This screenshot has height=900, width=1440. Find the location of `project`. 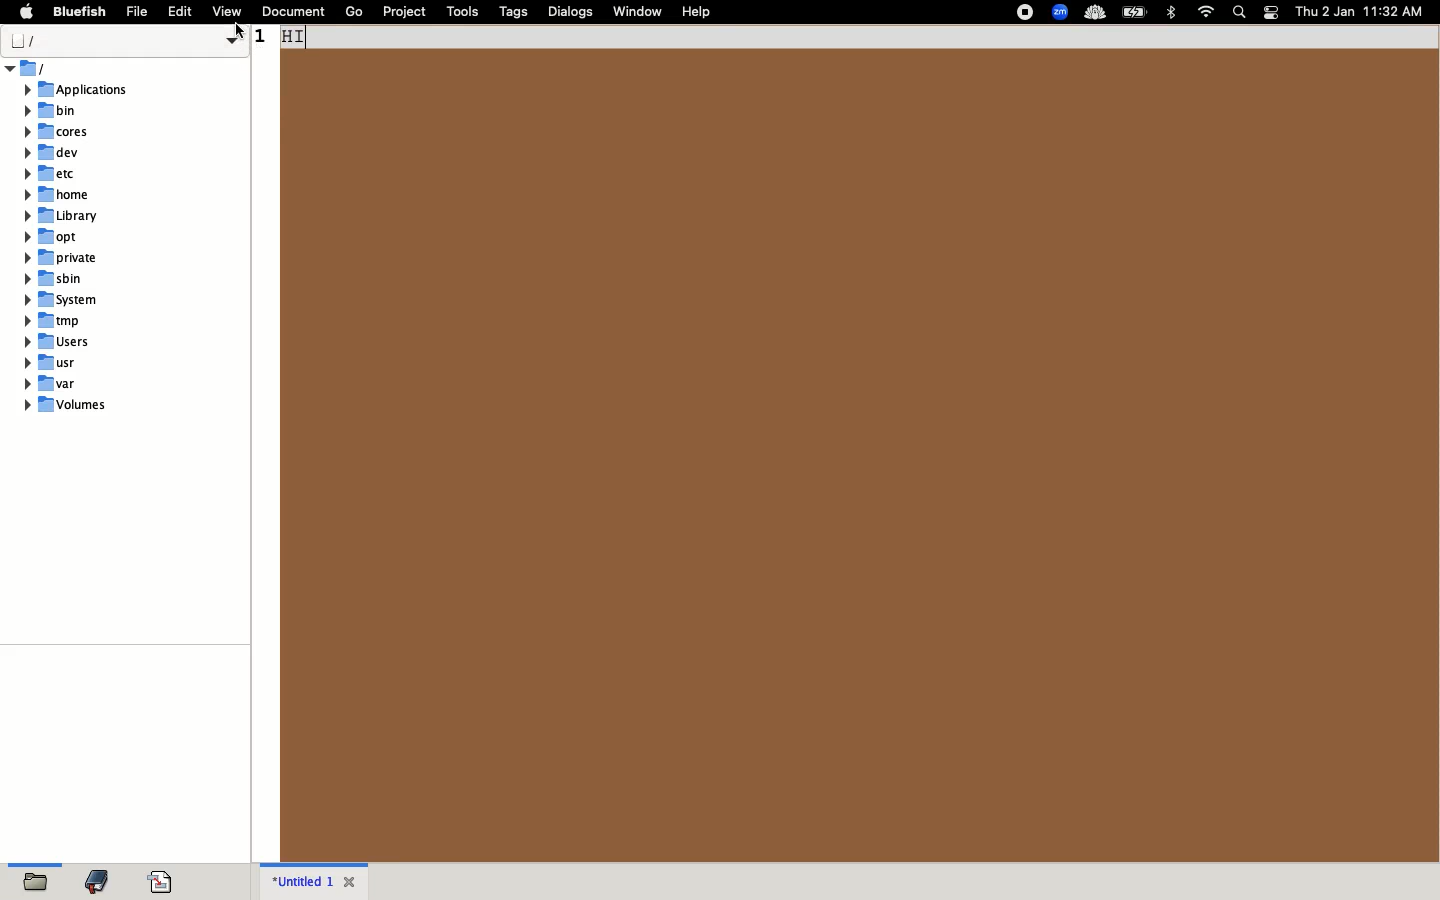

project is located at coordinates (403, 12).